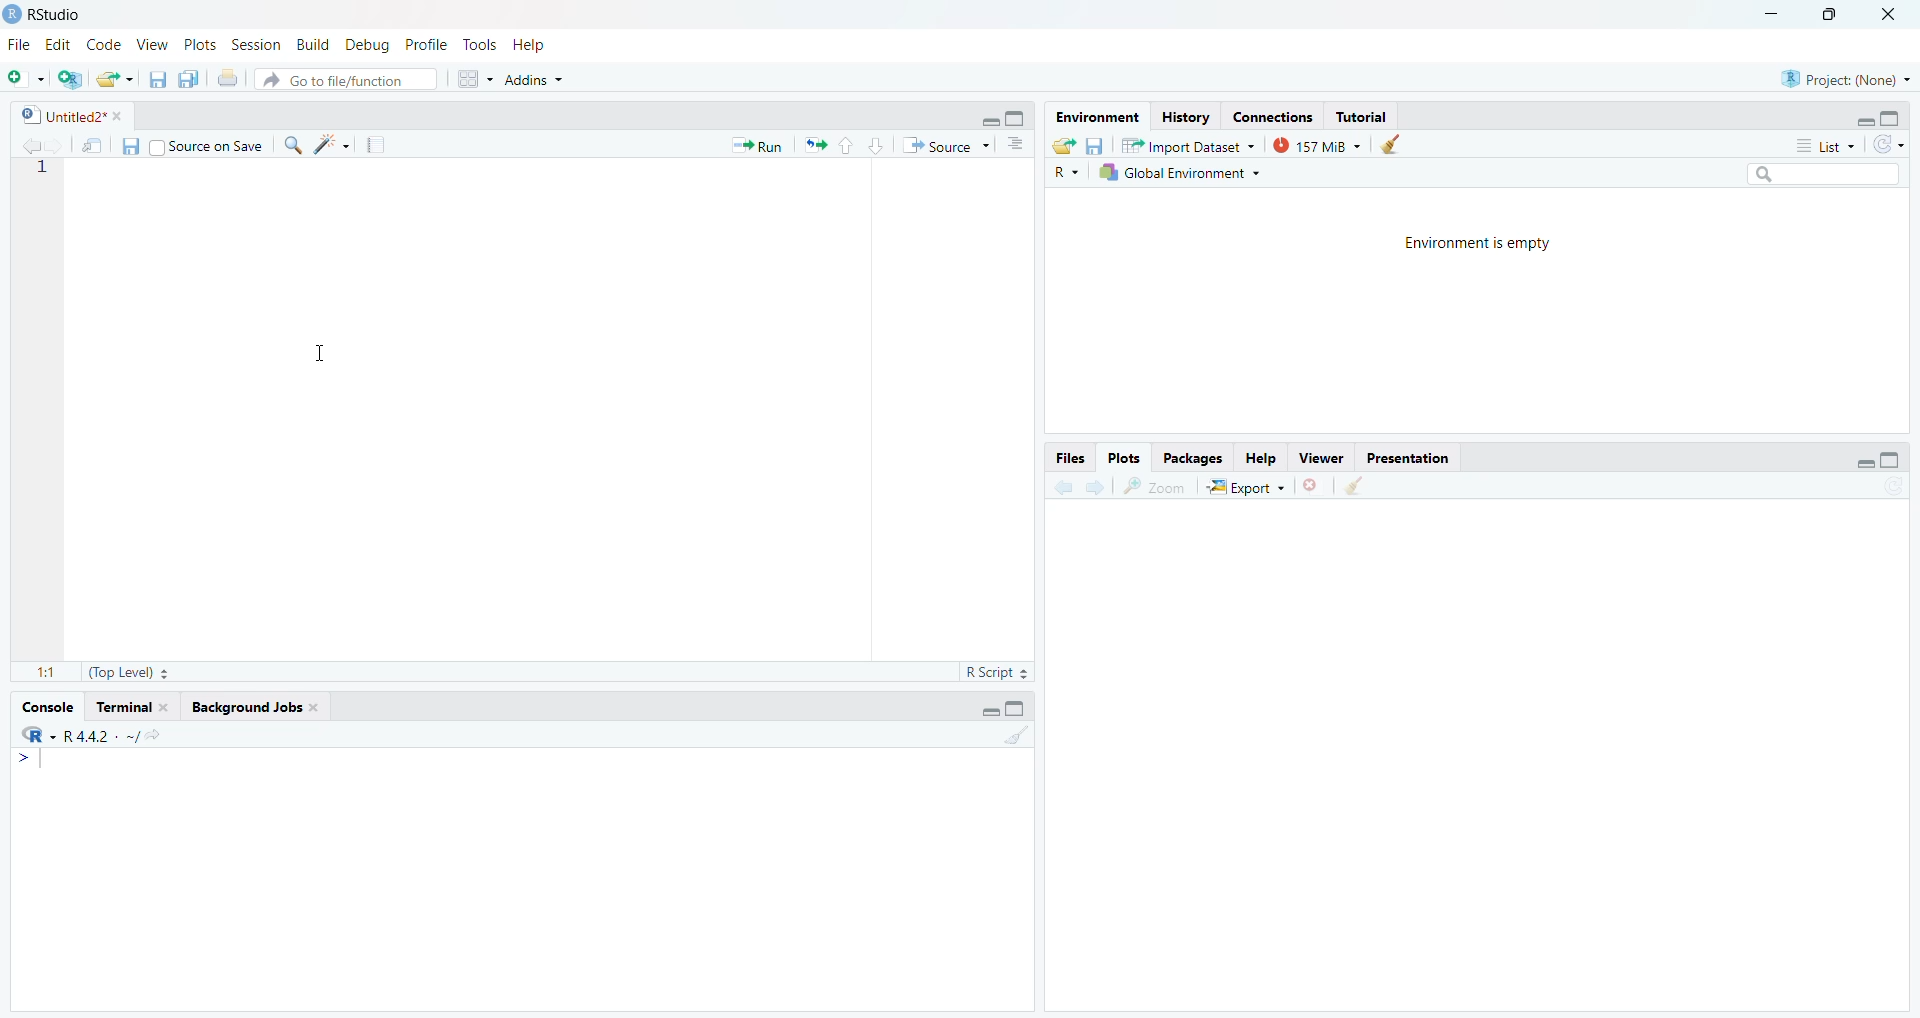  I want to click on zoom, so click(1153, 488).